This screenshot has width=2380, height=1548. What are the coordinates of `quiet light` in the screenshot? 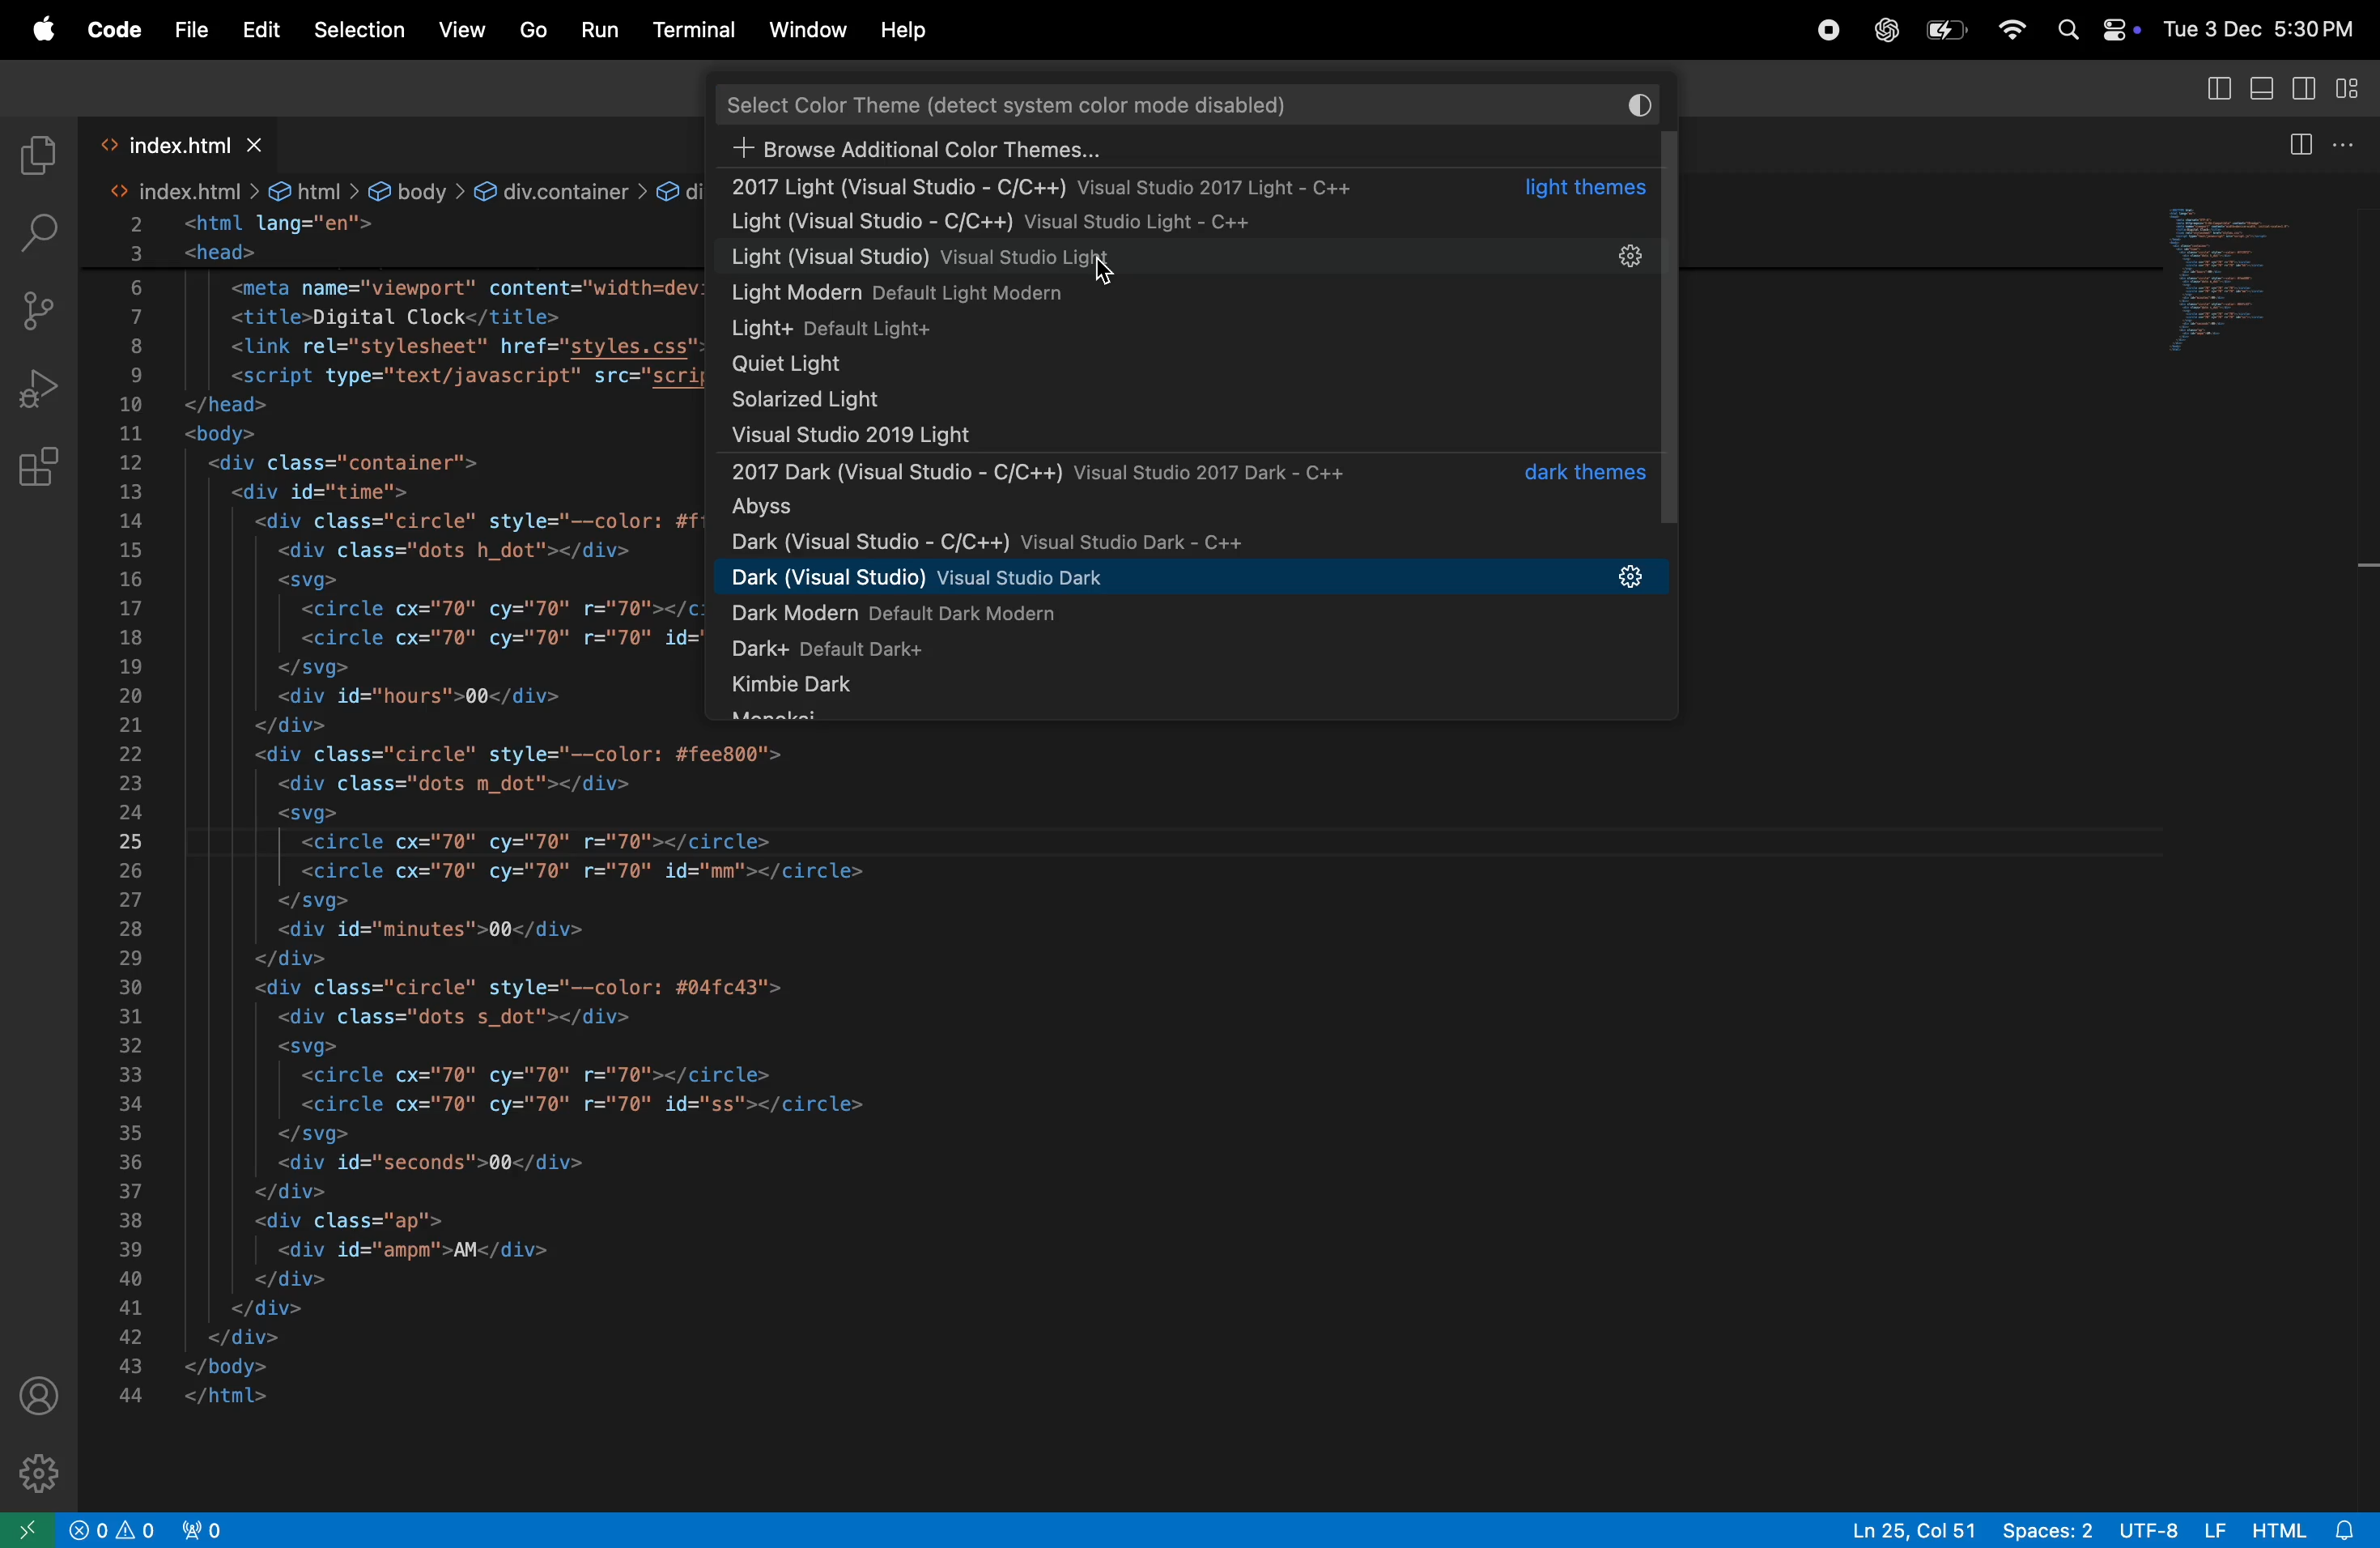 It's located at (1085, 365).